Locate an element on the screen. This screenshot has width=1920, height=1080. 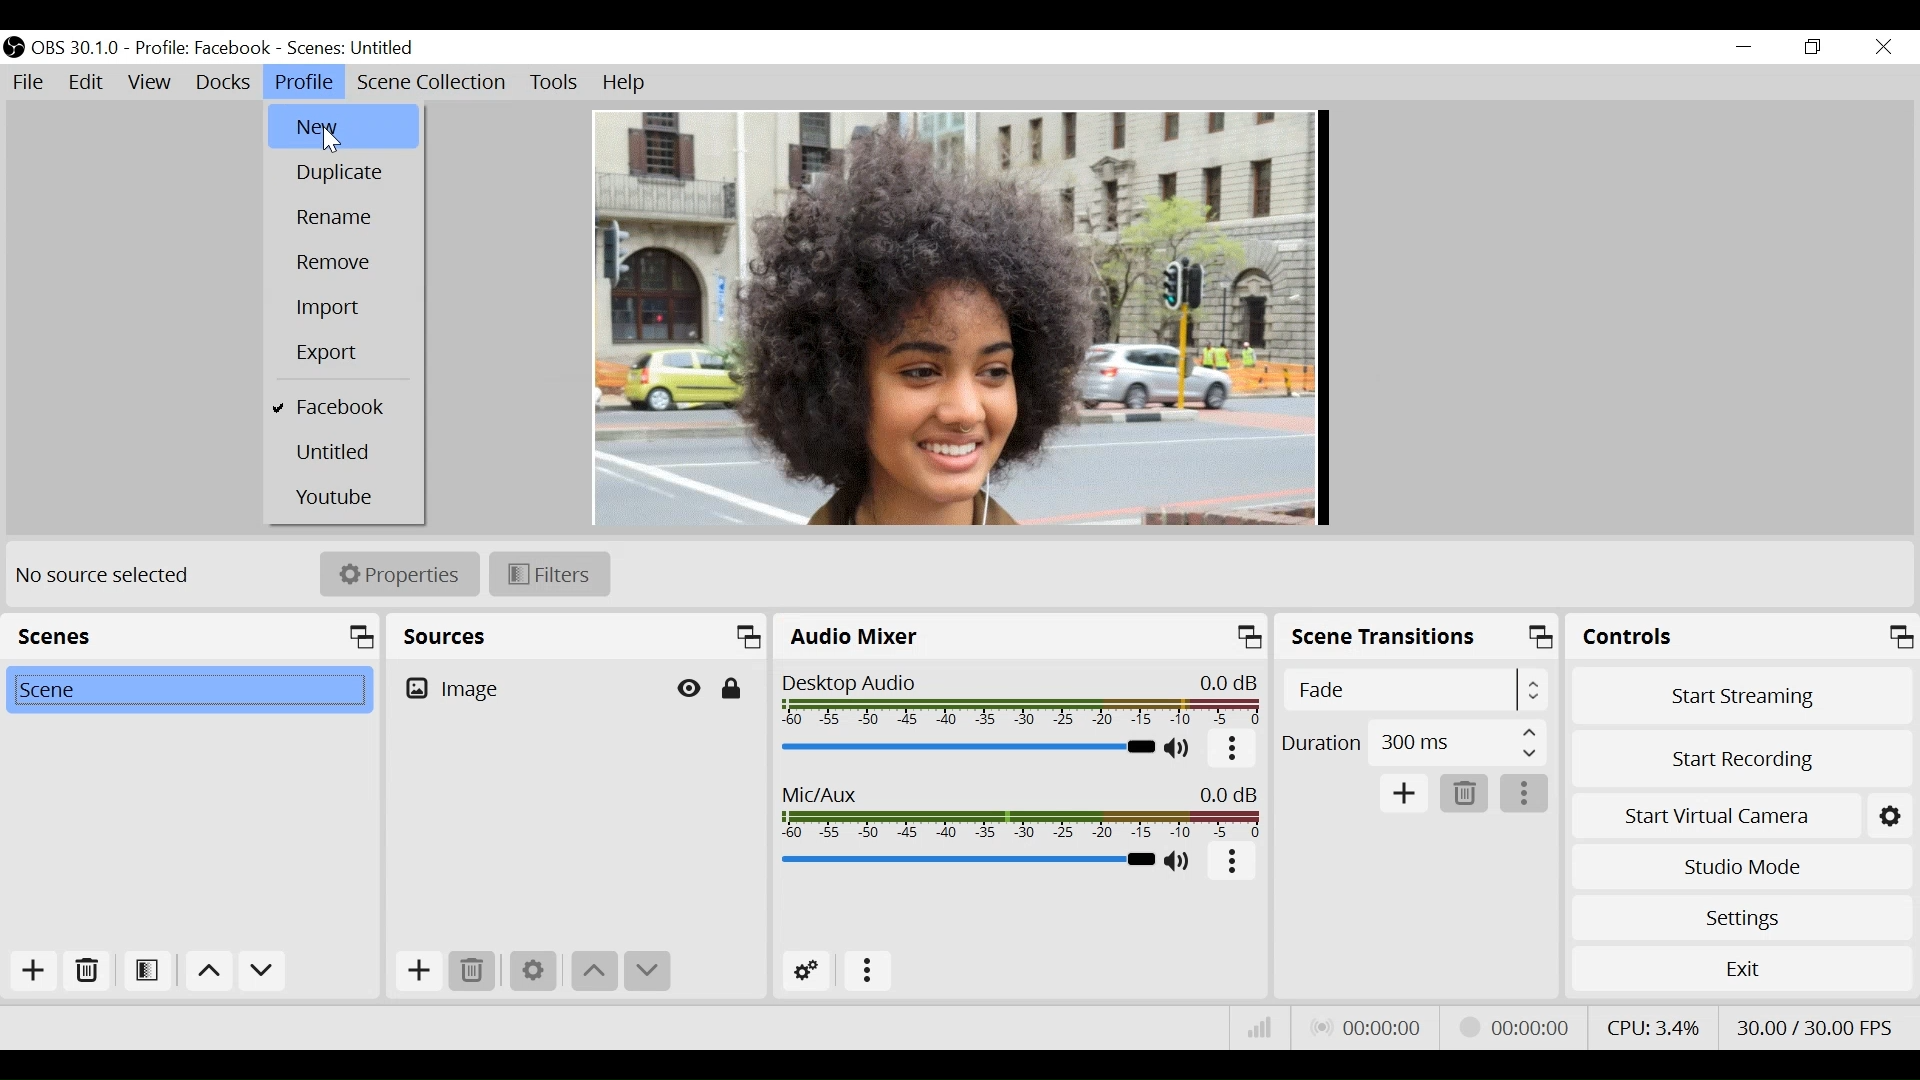
Scenes Panel is located at coordinates (190, 636).